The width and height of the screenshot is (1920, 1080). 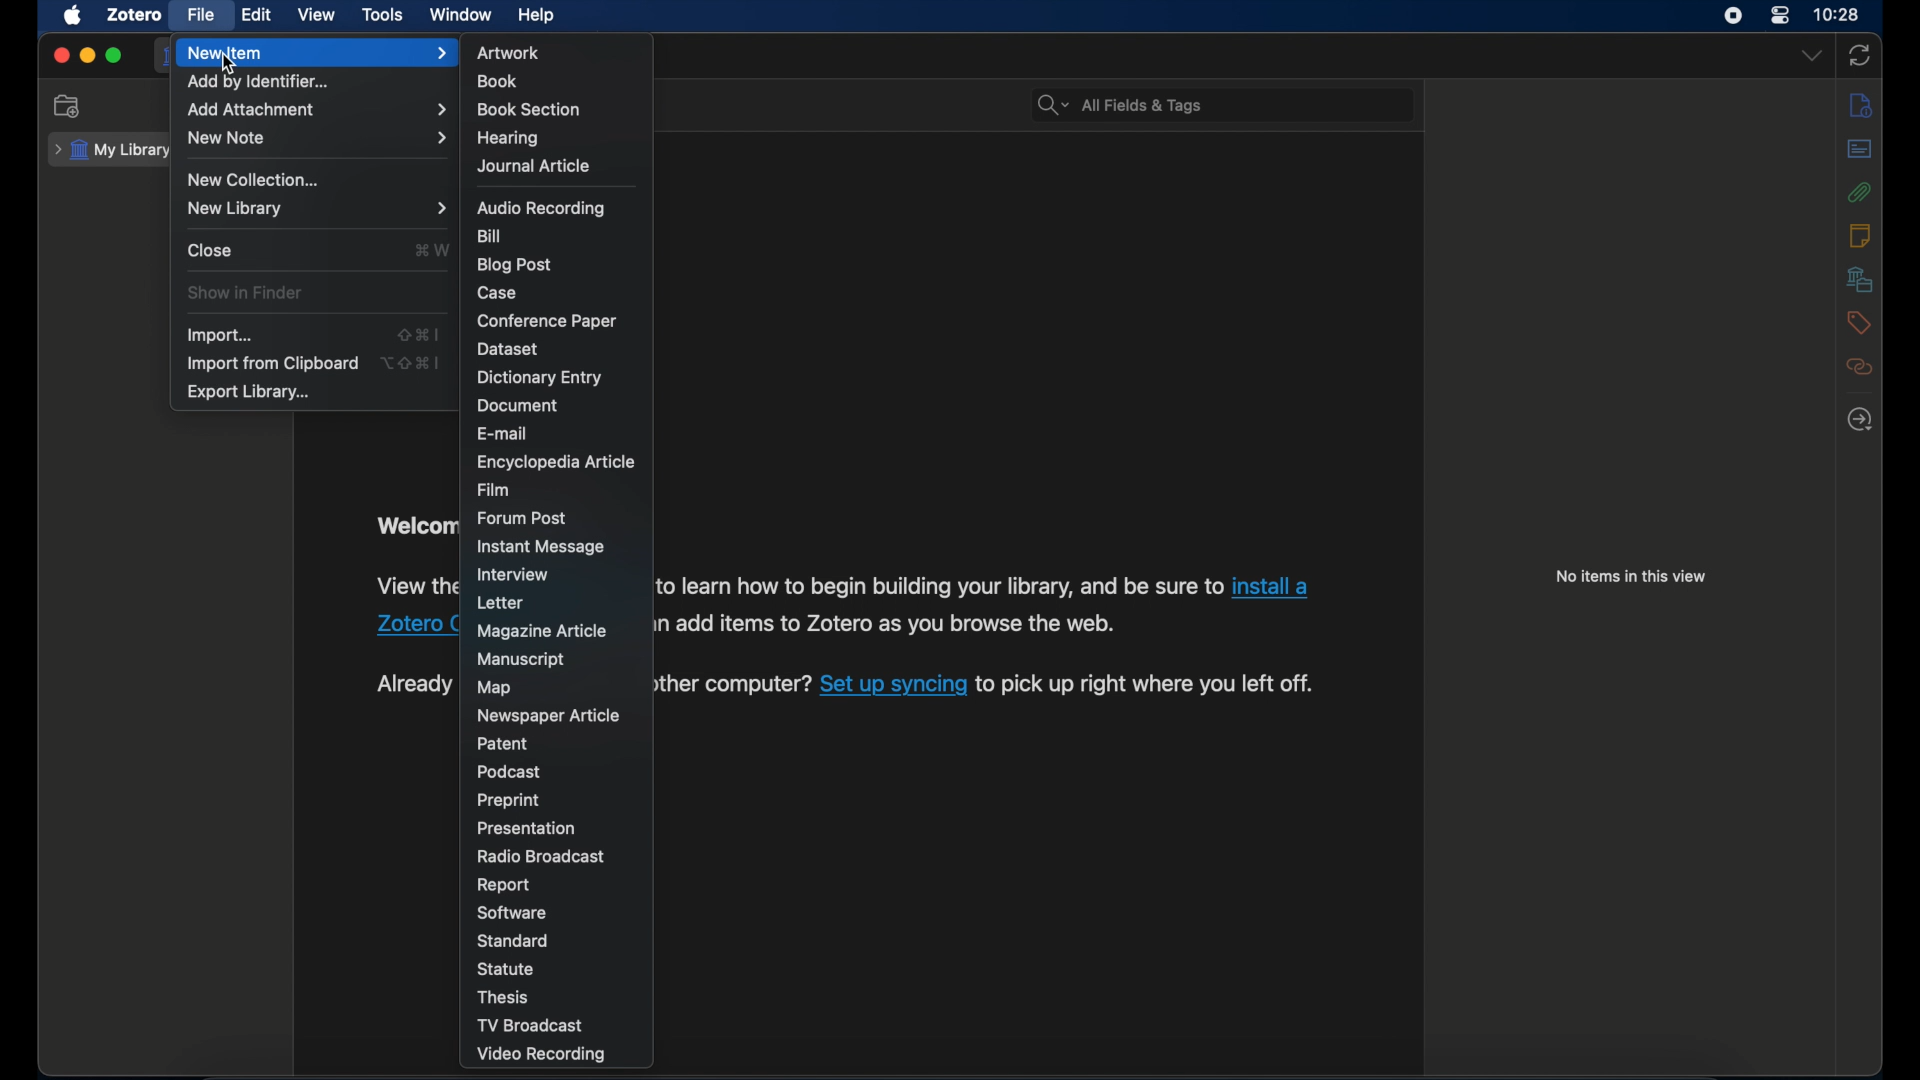 I want to click on obscure text, so click(x=413, y=684).